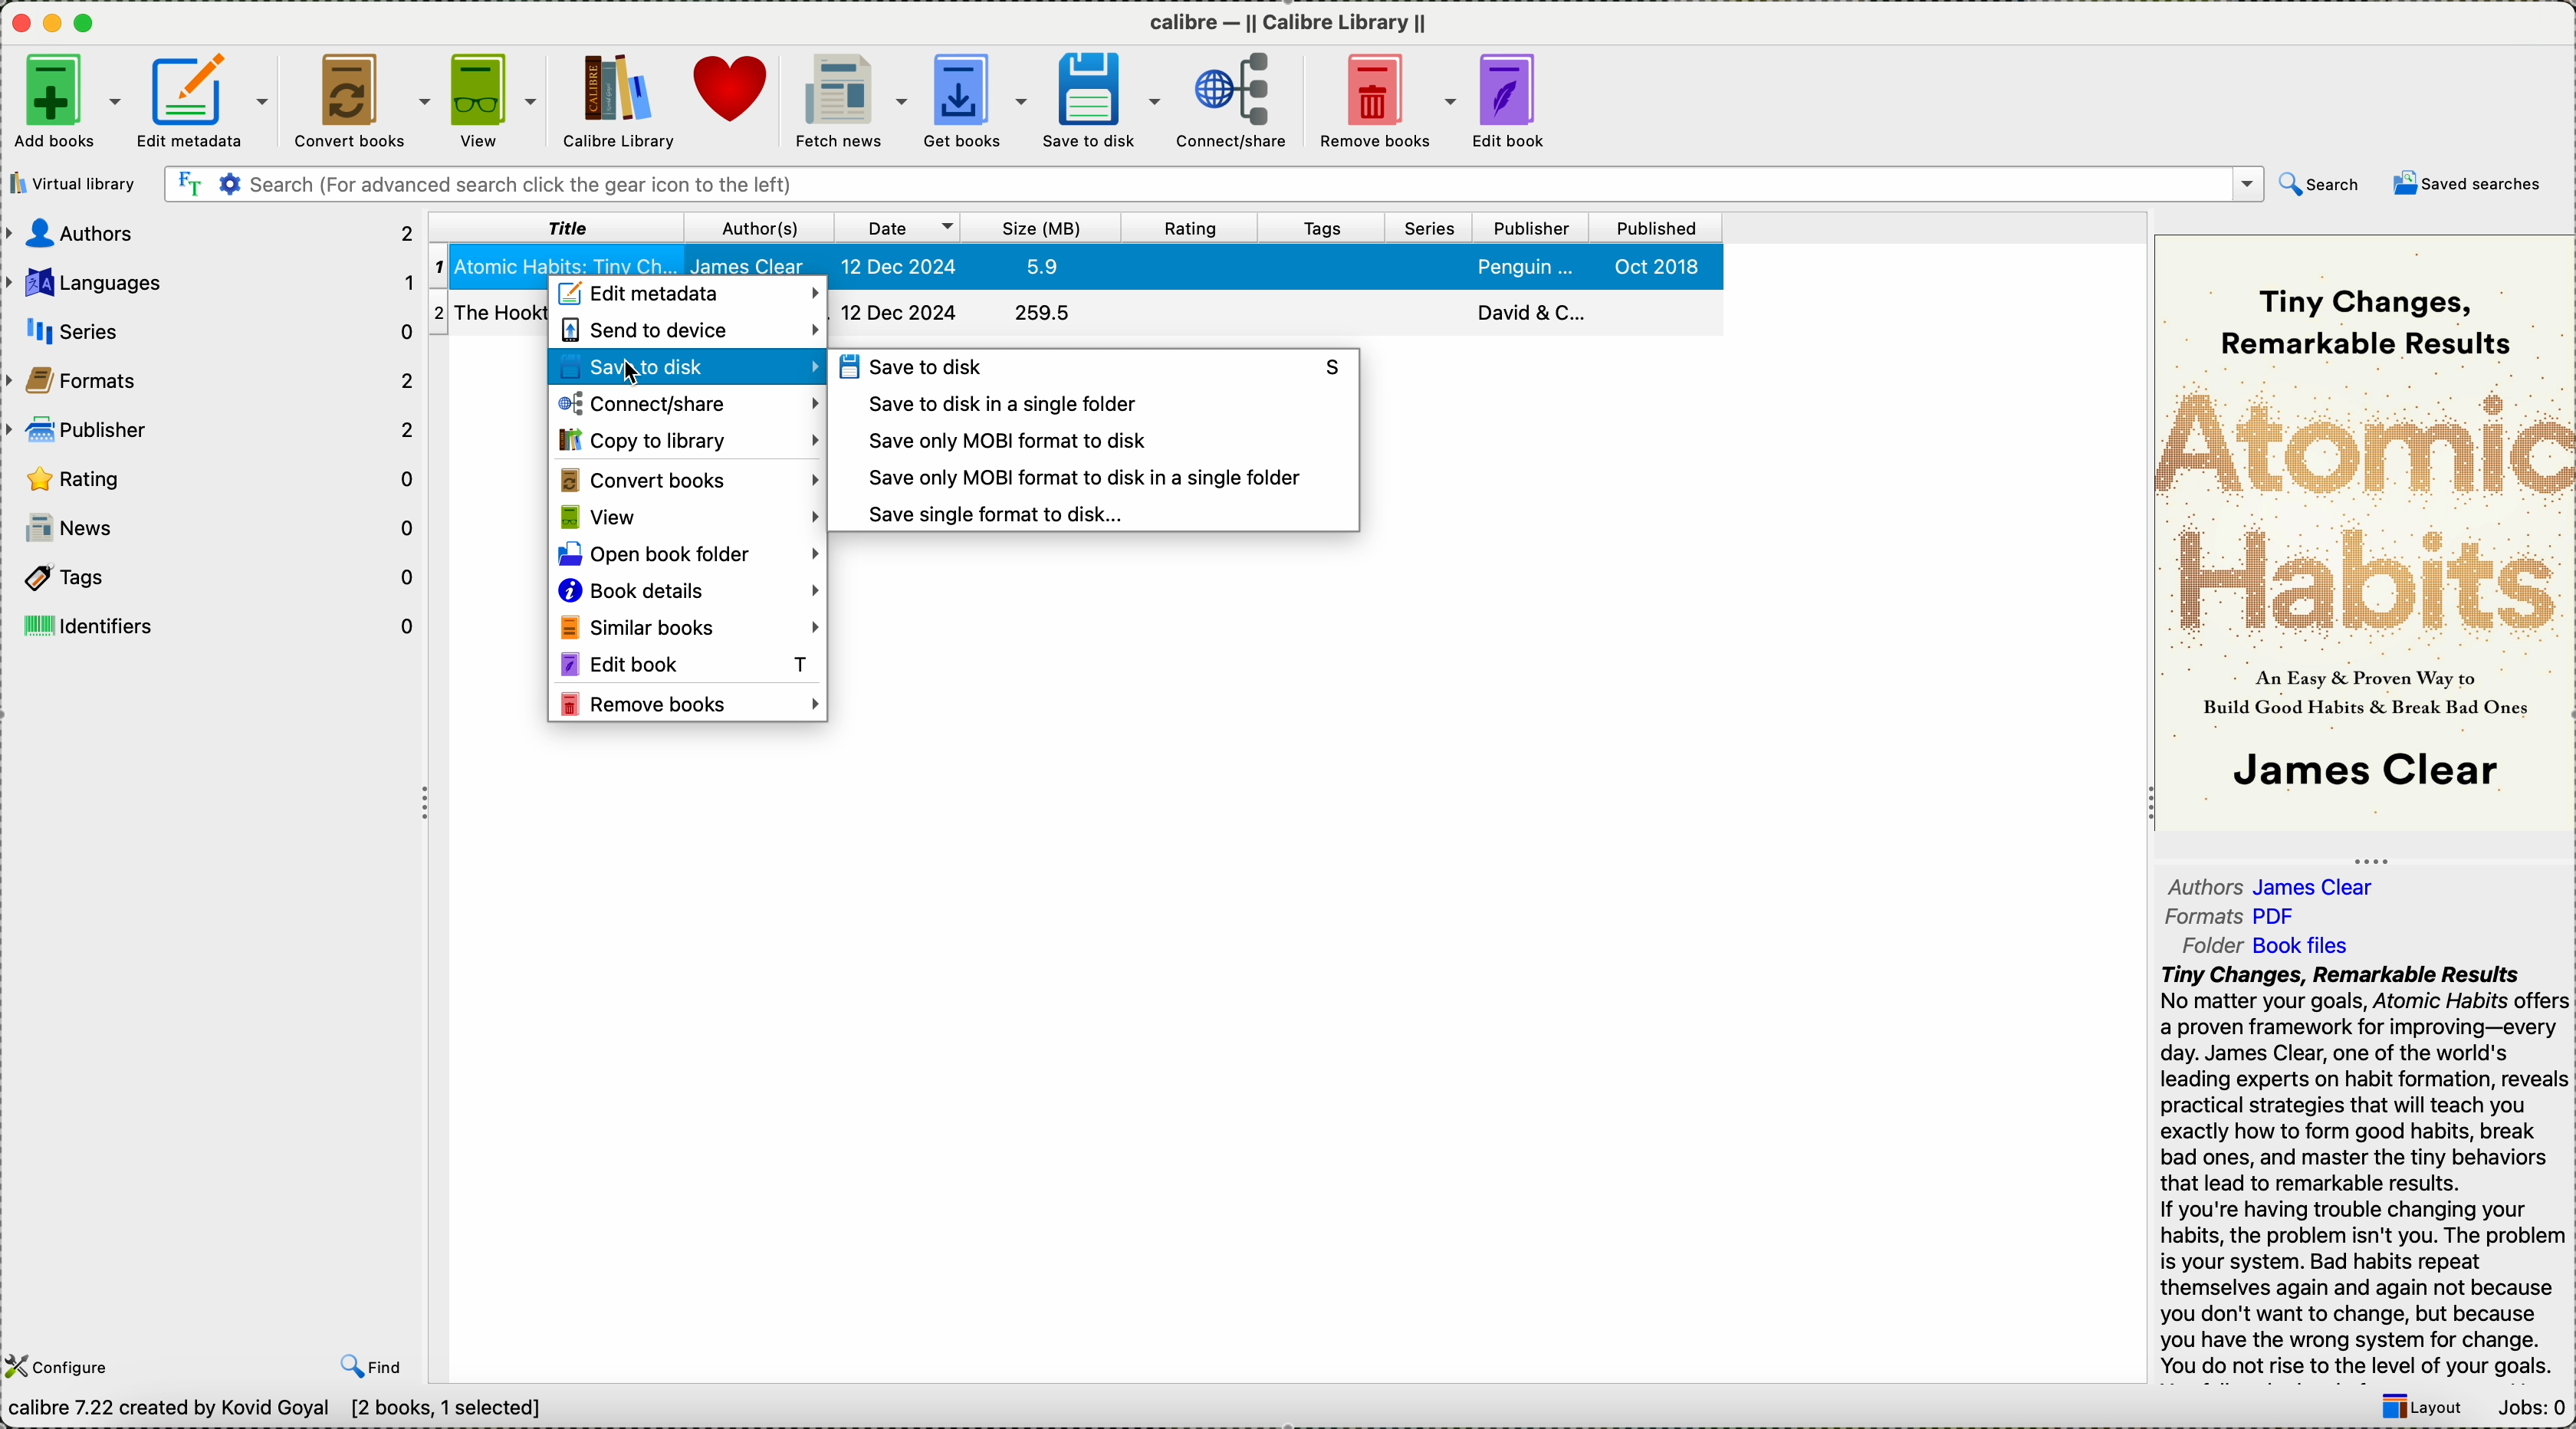 This screenshot has height=1429, width=2576. What do you see at coordinates (211, 281) in the screenshot?
I see `languages` at bounding box center [211, 281].